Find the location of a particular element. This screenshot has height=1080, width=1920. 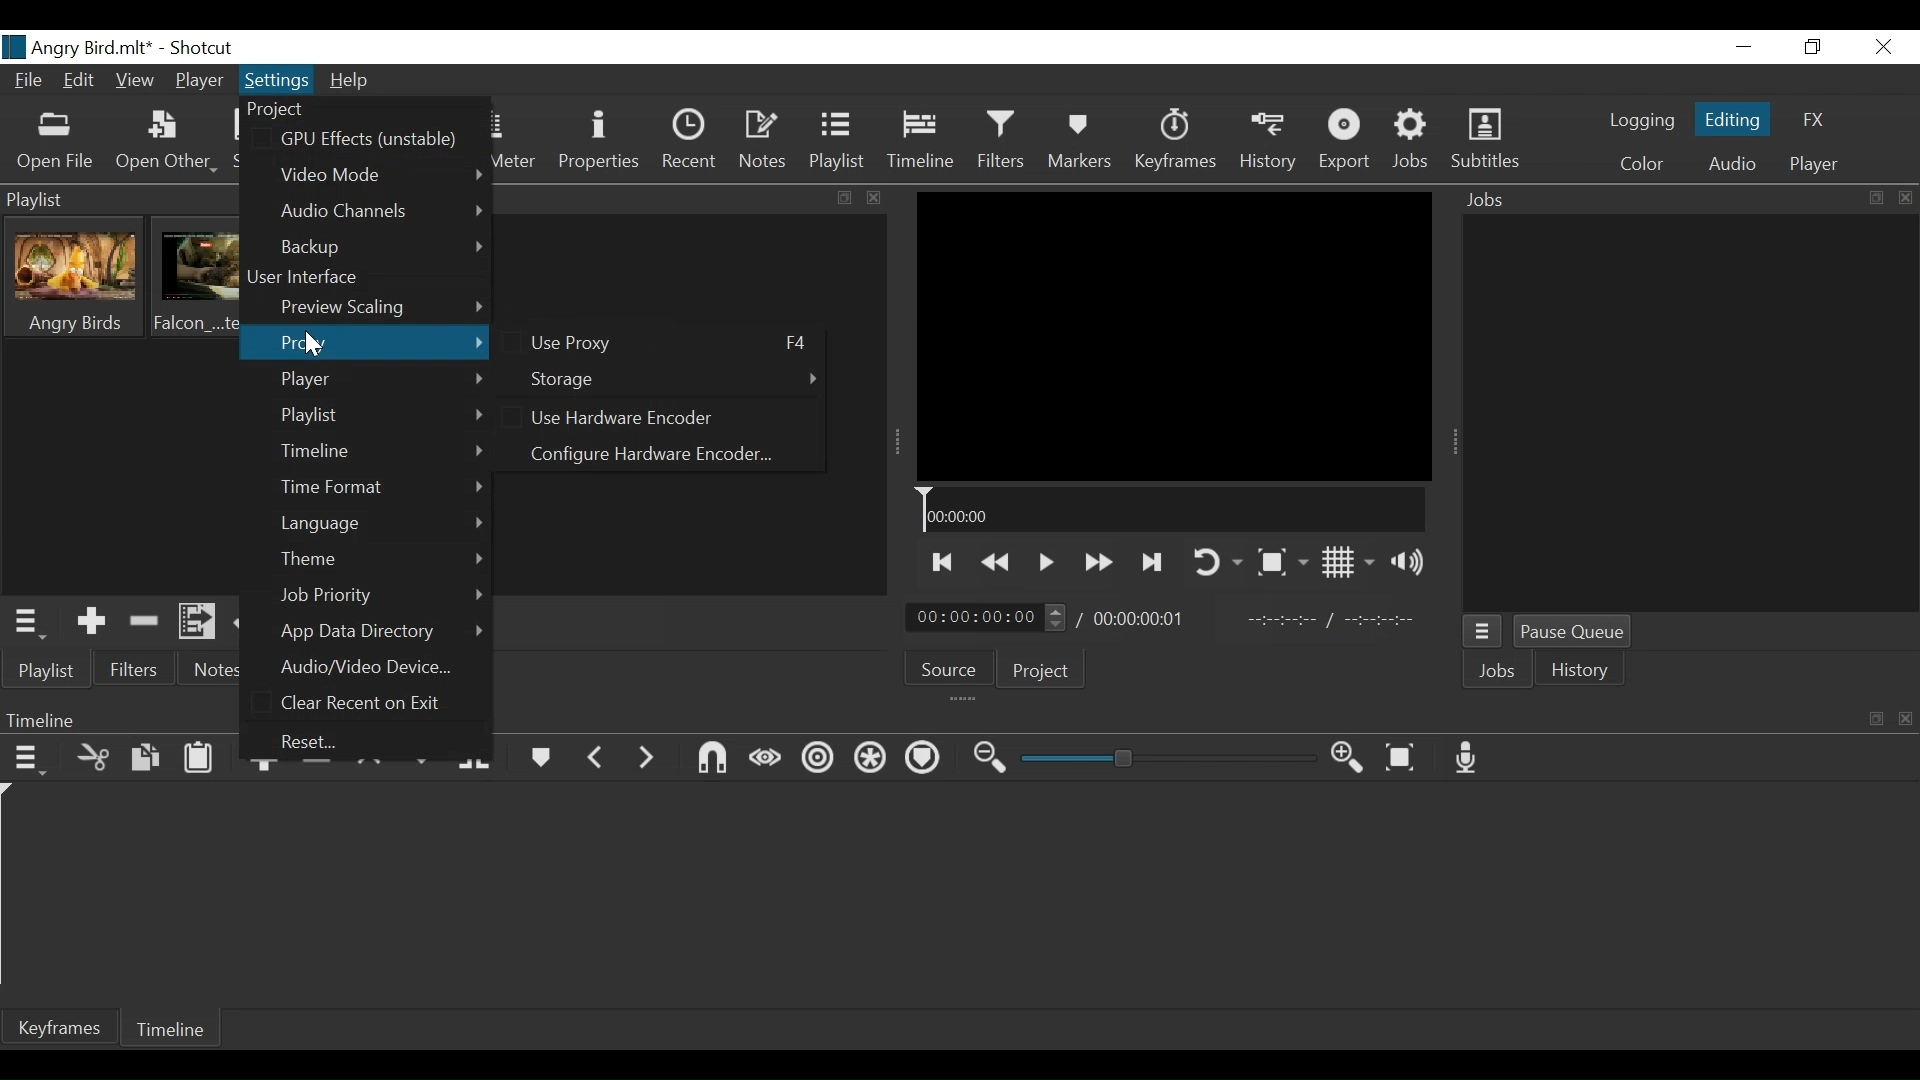

FX is located at coordinates (1811, 117).